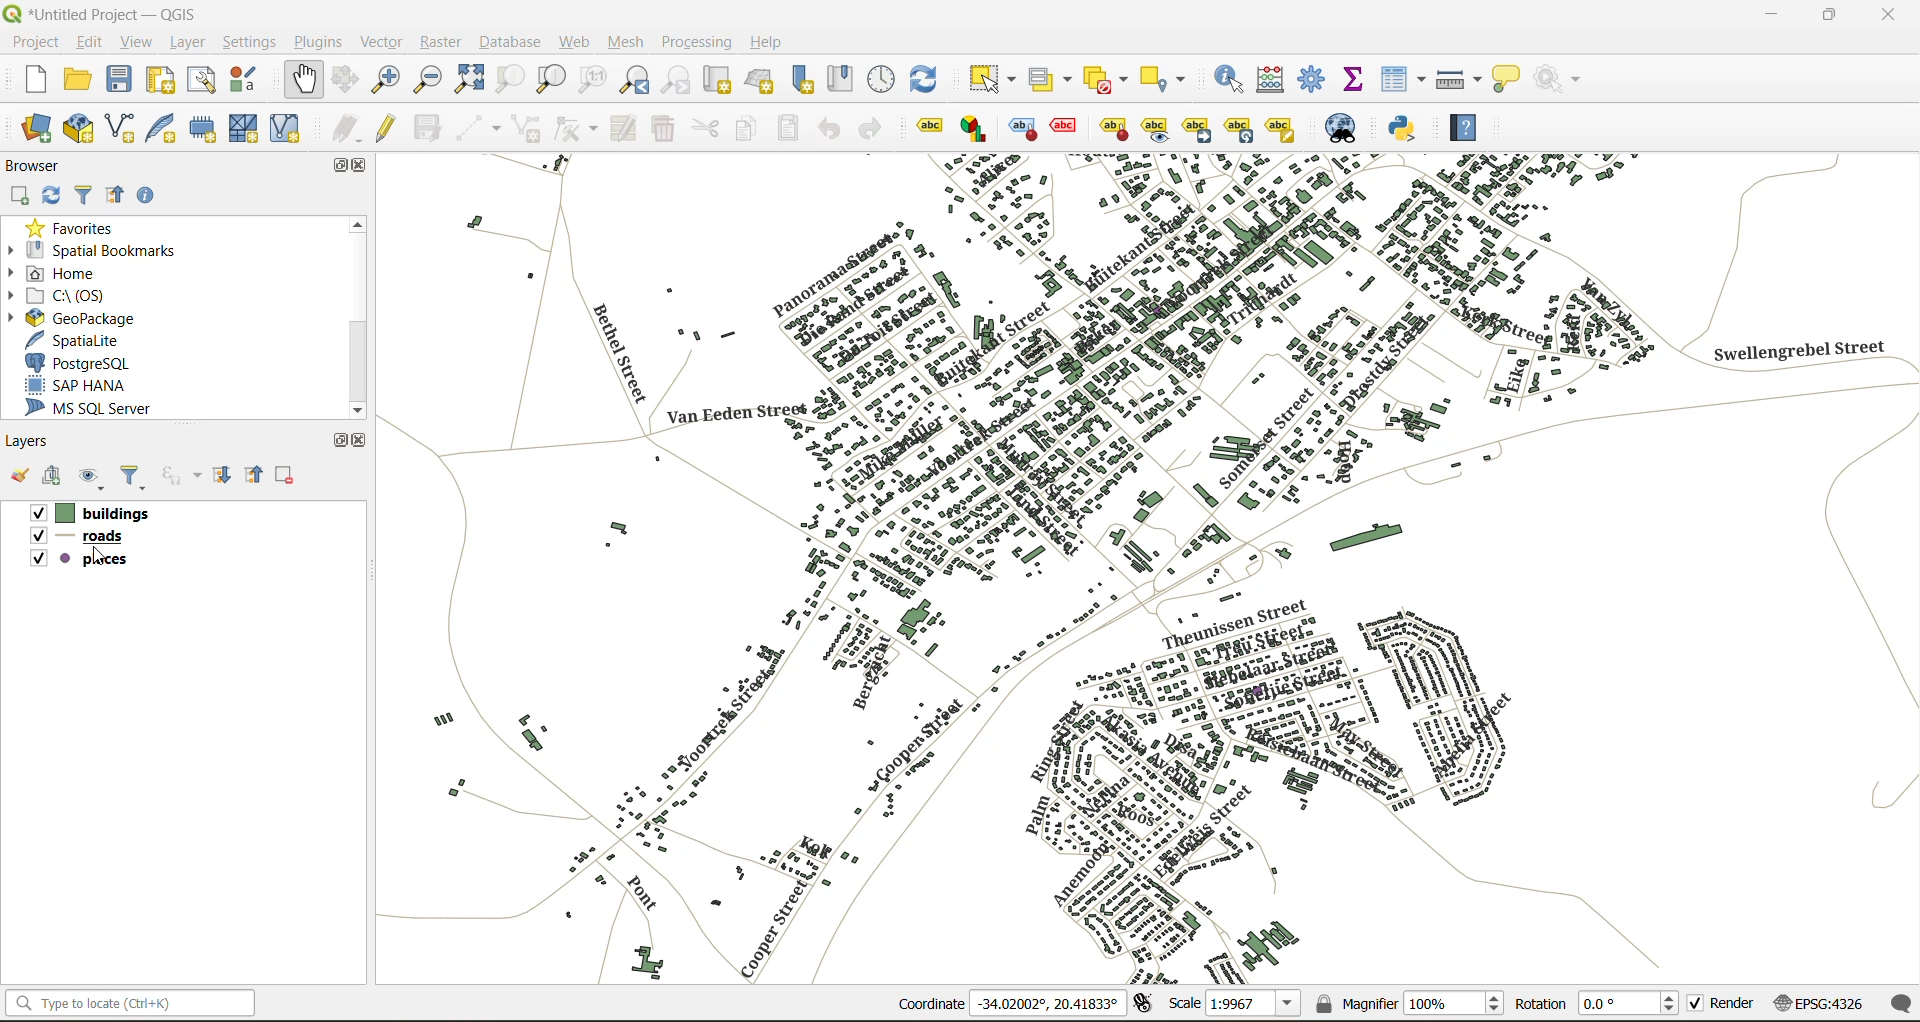  Describe the element at coordinates (576, 131) in the screenshot. I see `vertex tools` at that location.